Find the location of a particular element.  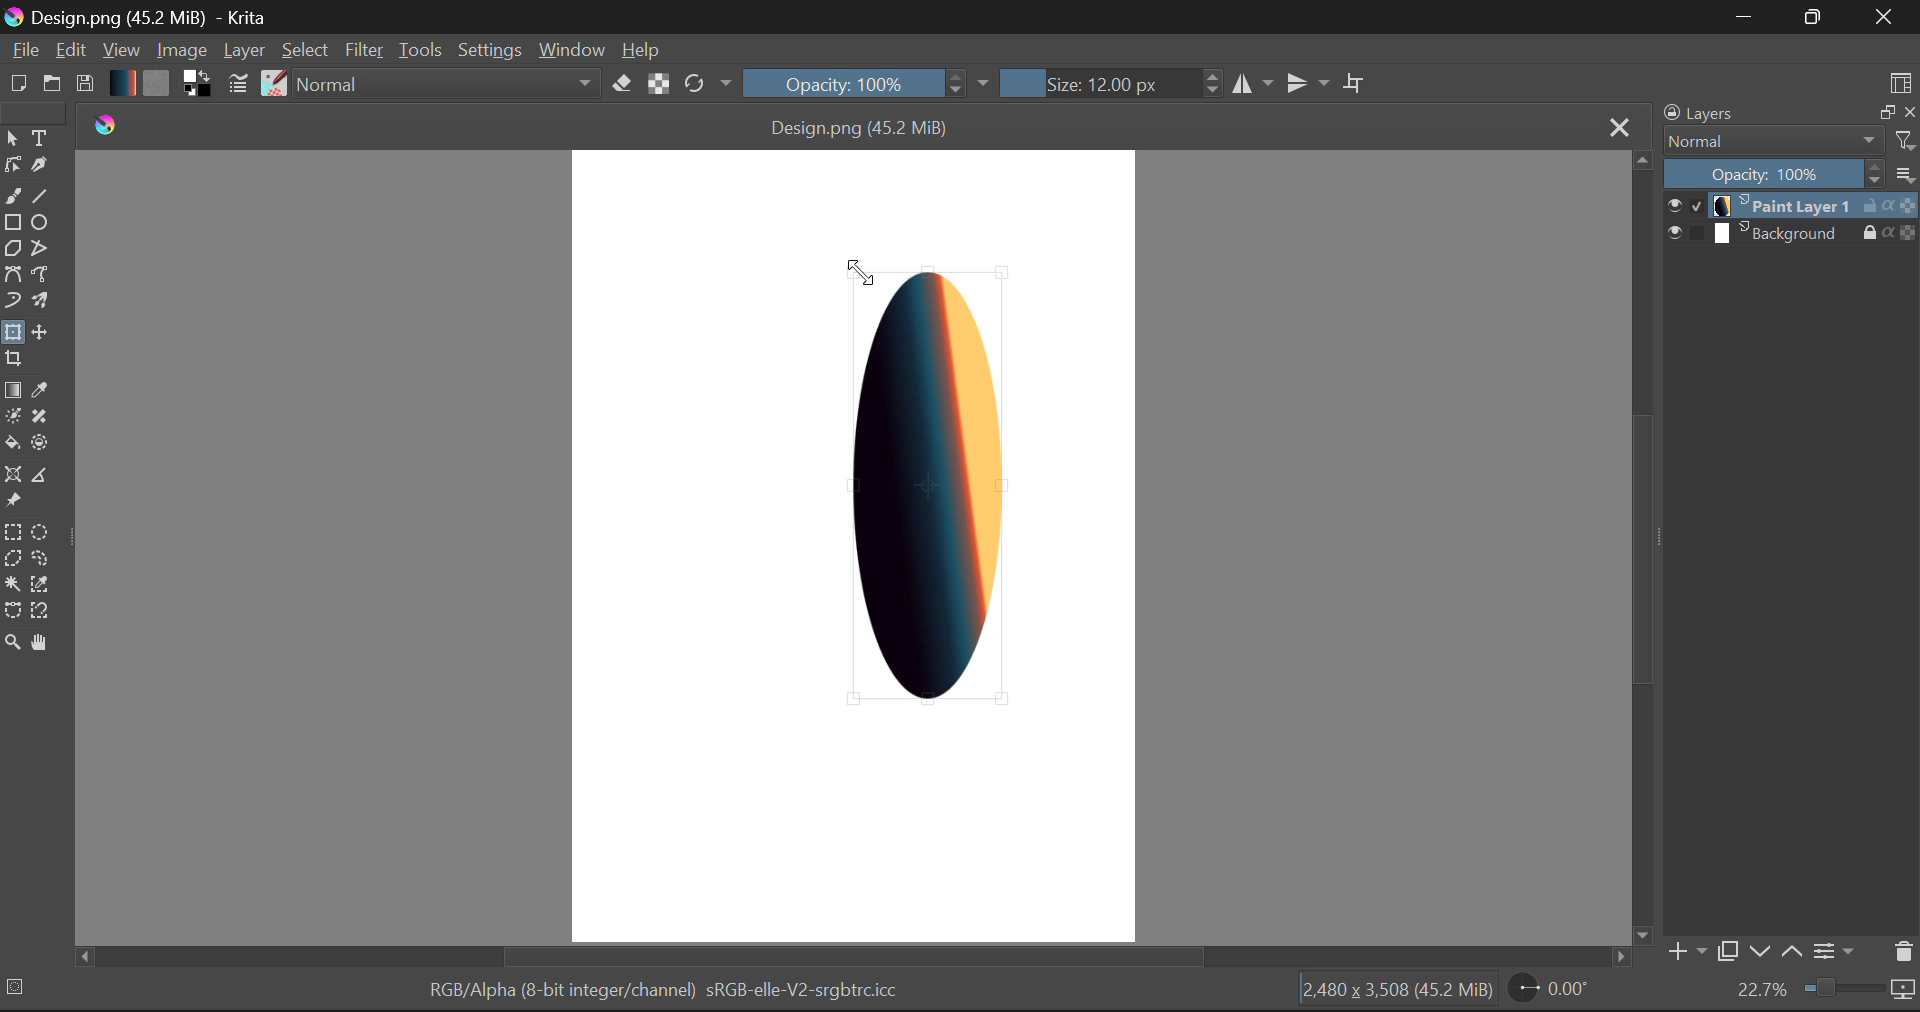

Colors in use is located at coordinates (197, 85).